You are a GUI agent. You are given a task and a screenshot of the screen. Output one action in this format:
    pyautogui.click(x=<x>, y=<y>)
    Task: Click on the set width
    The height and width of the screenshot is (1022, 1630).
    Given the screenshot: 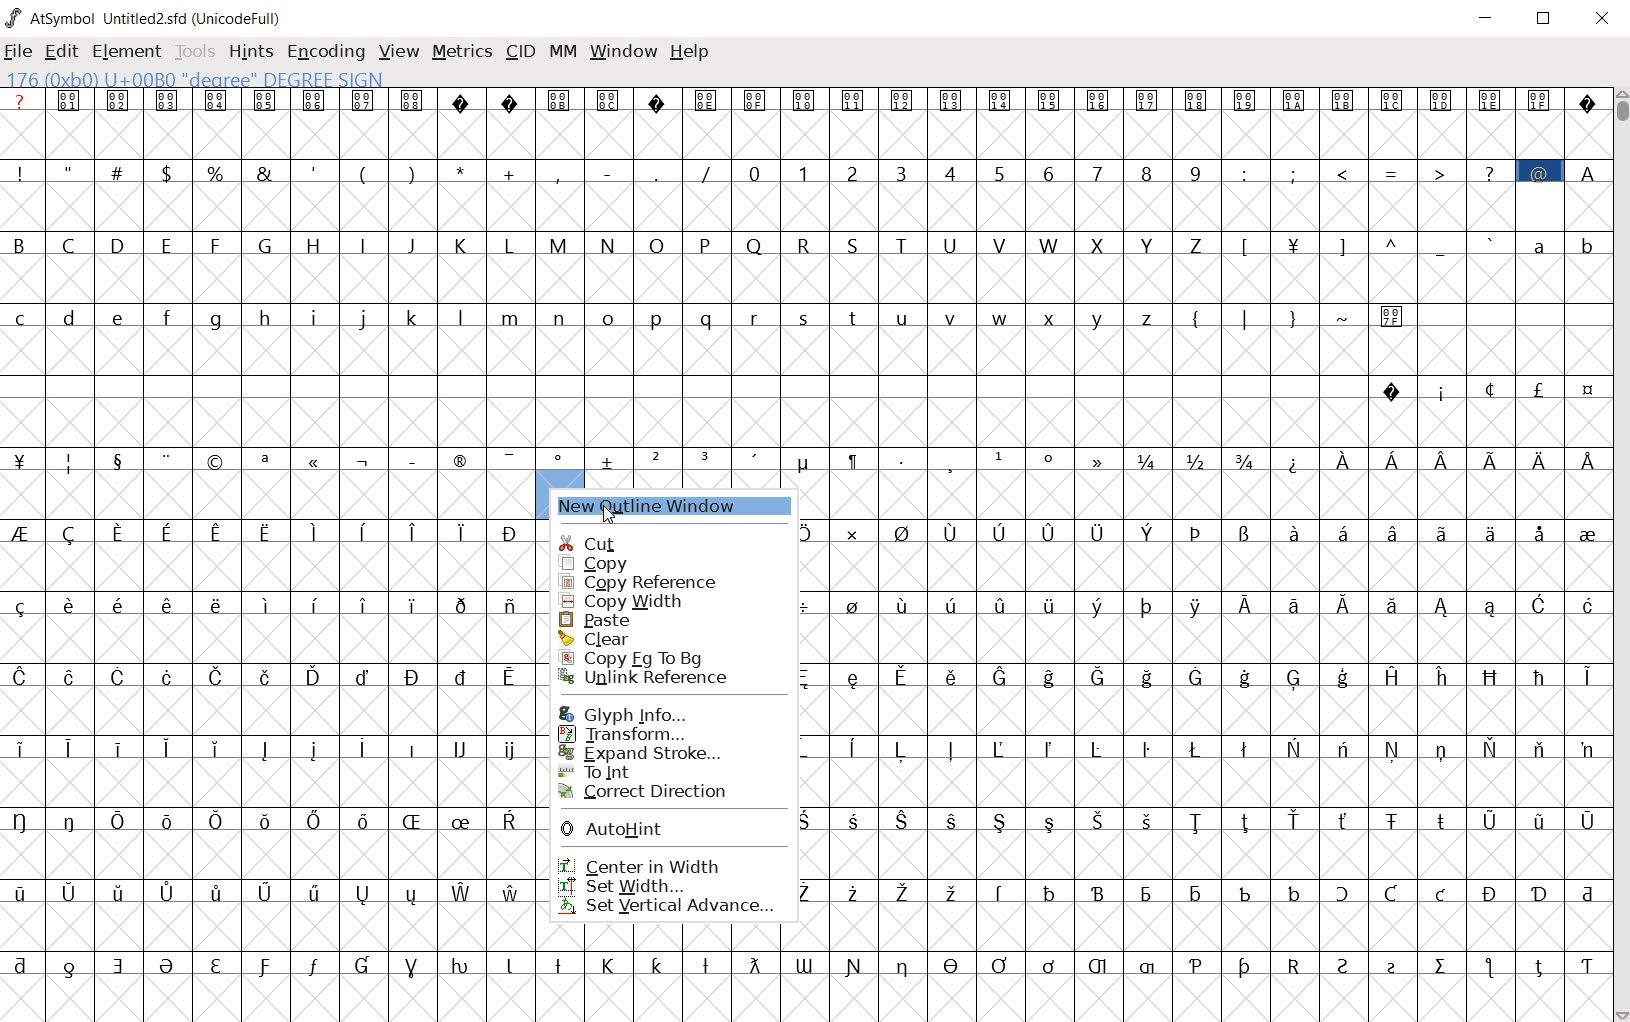 What is the action you would take?
    pyautogui.click(x=674, y=885)
    